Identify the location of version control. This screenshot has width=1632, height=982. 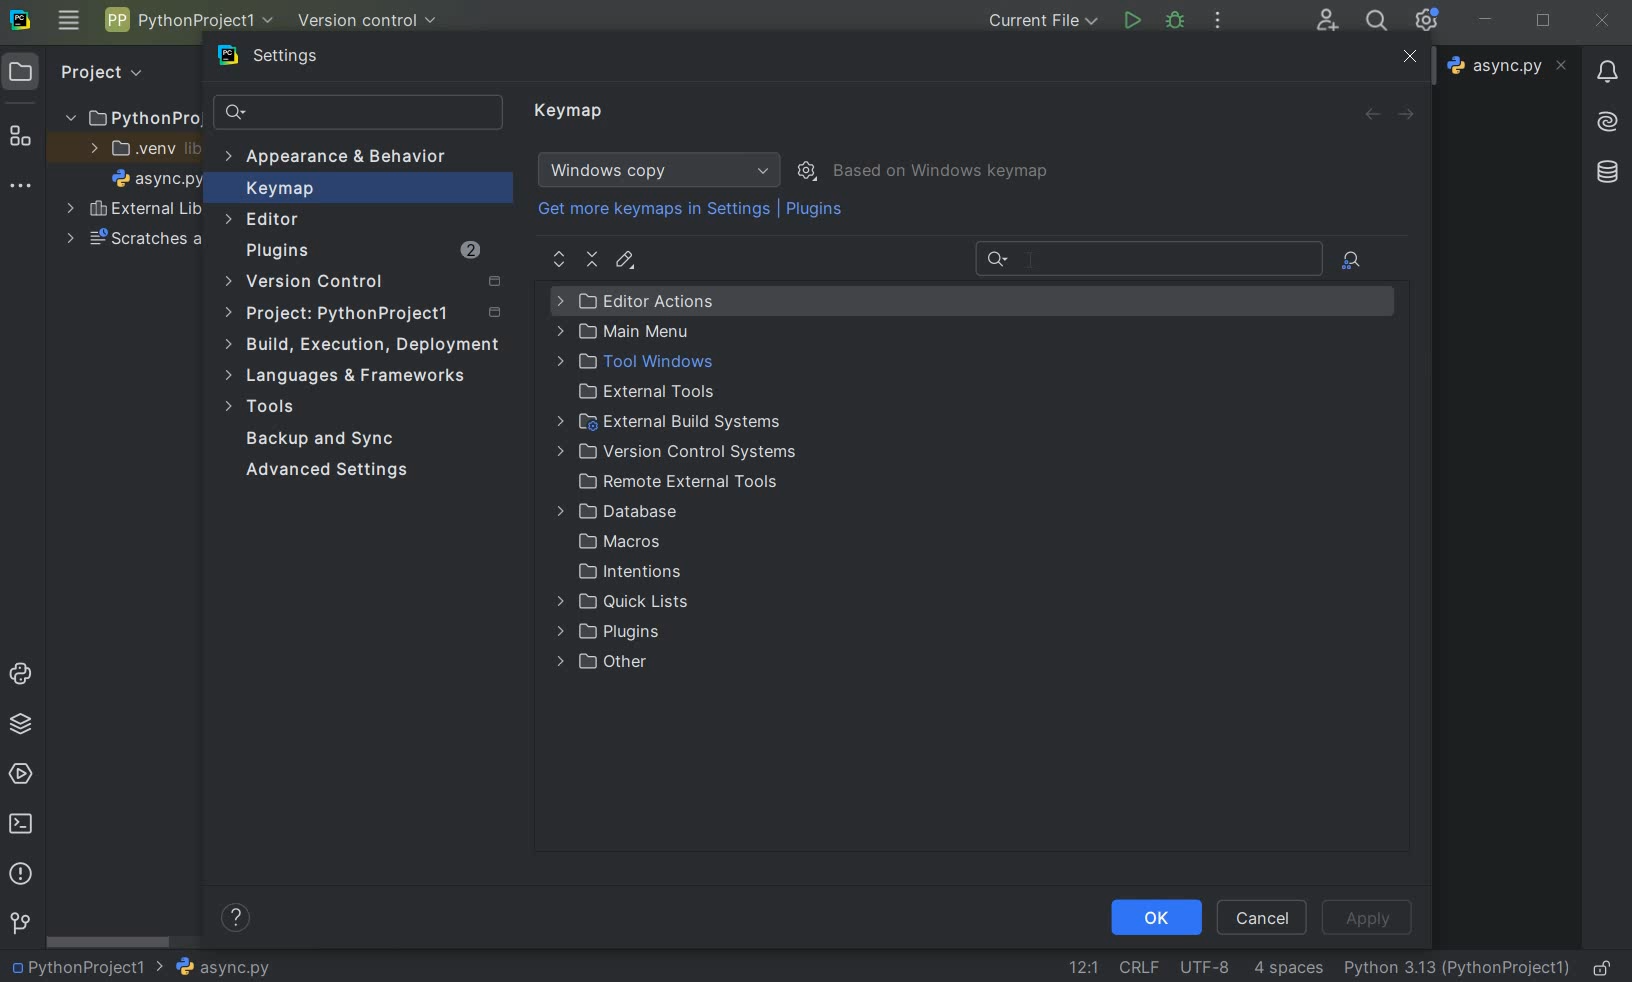
(374, 21).